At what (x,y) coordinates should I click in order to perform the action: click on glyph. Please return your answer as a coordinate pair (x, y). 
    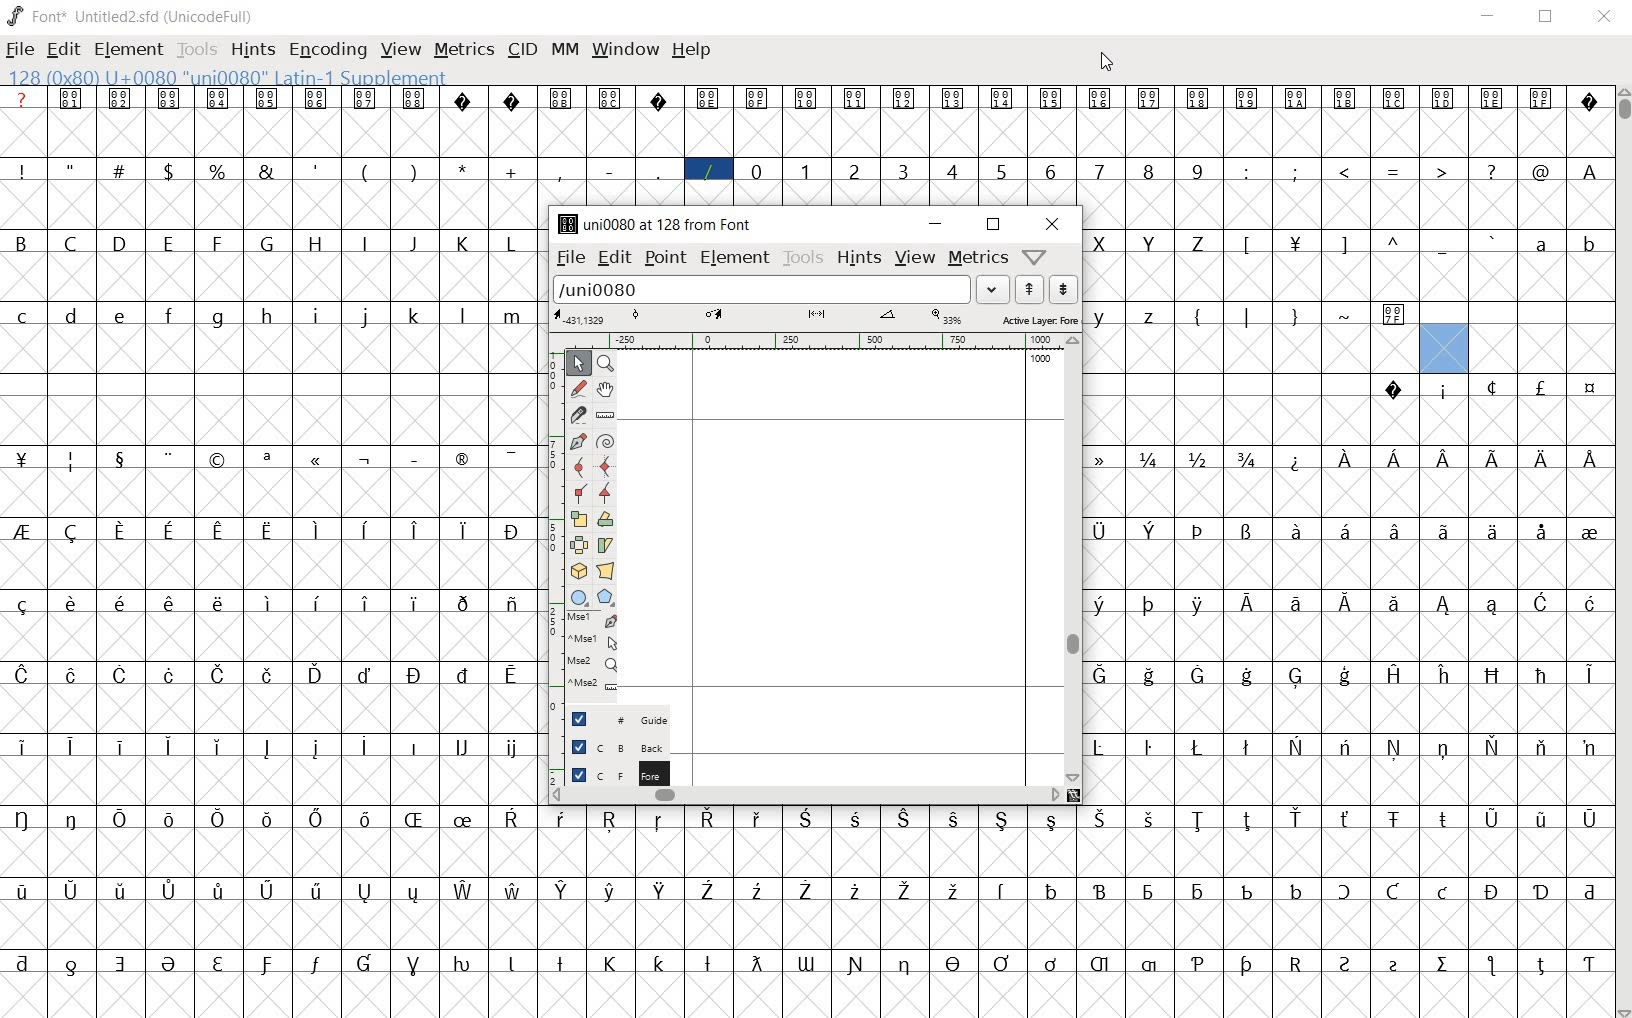
    Looking at the image, I should click on (1394, 966).